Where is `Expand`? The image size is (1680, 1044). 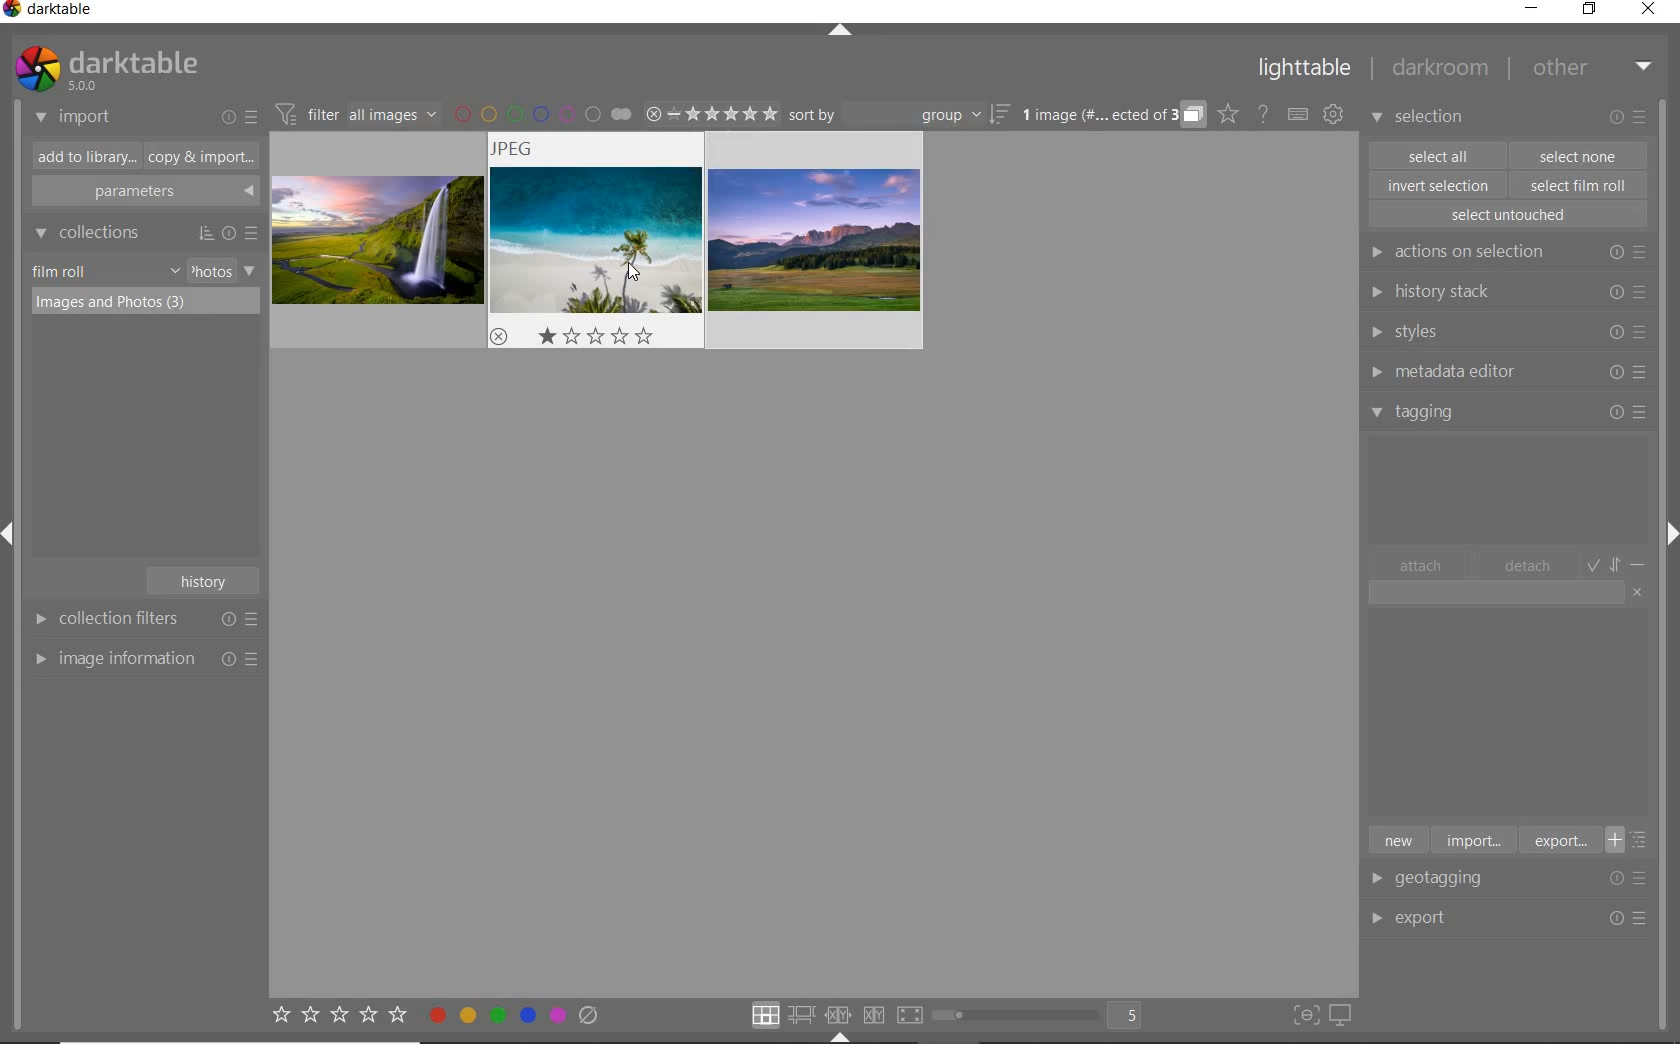
Expand is located at coordinates (1668, 529).